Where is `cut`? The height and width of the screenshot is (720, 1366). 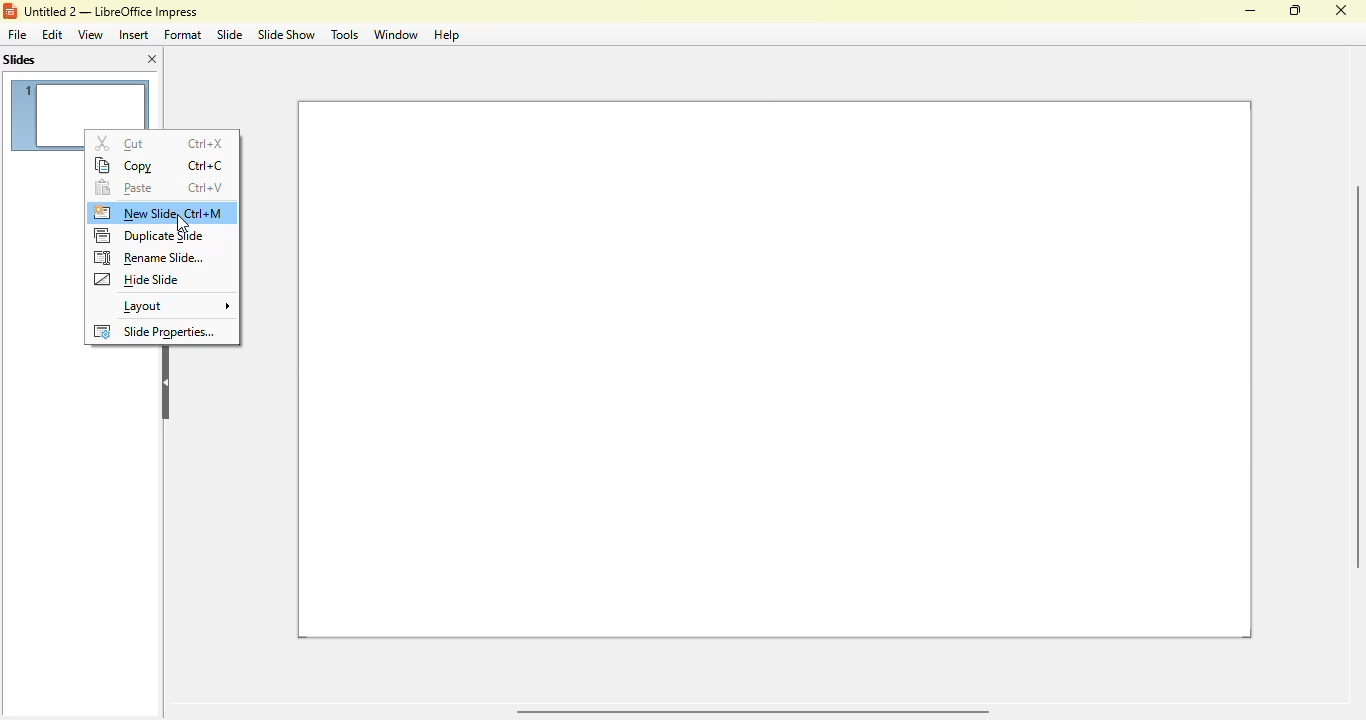
cut is located at coordinates (120, 143).